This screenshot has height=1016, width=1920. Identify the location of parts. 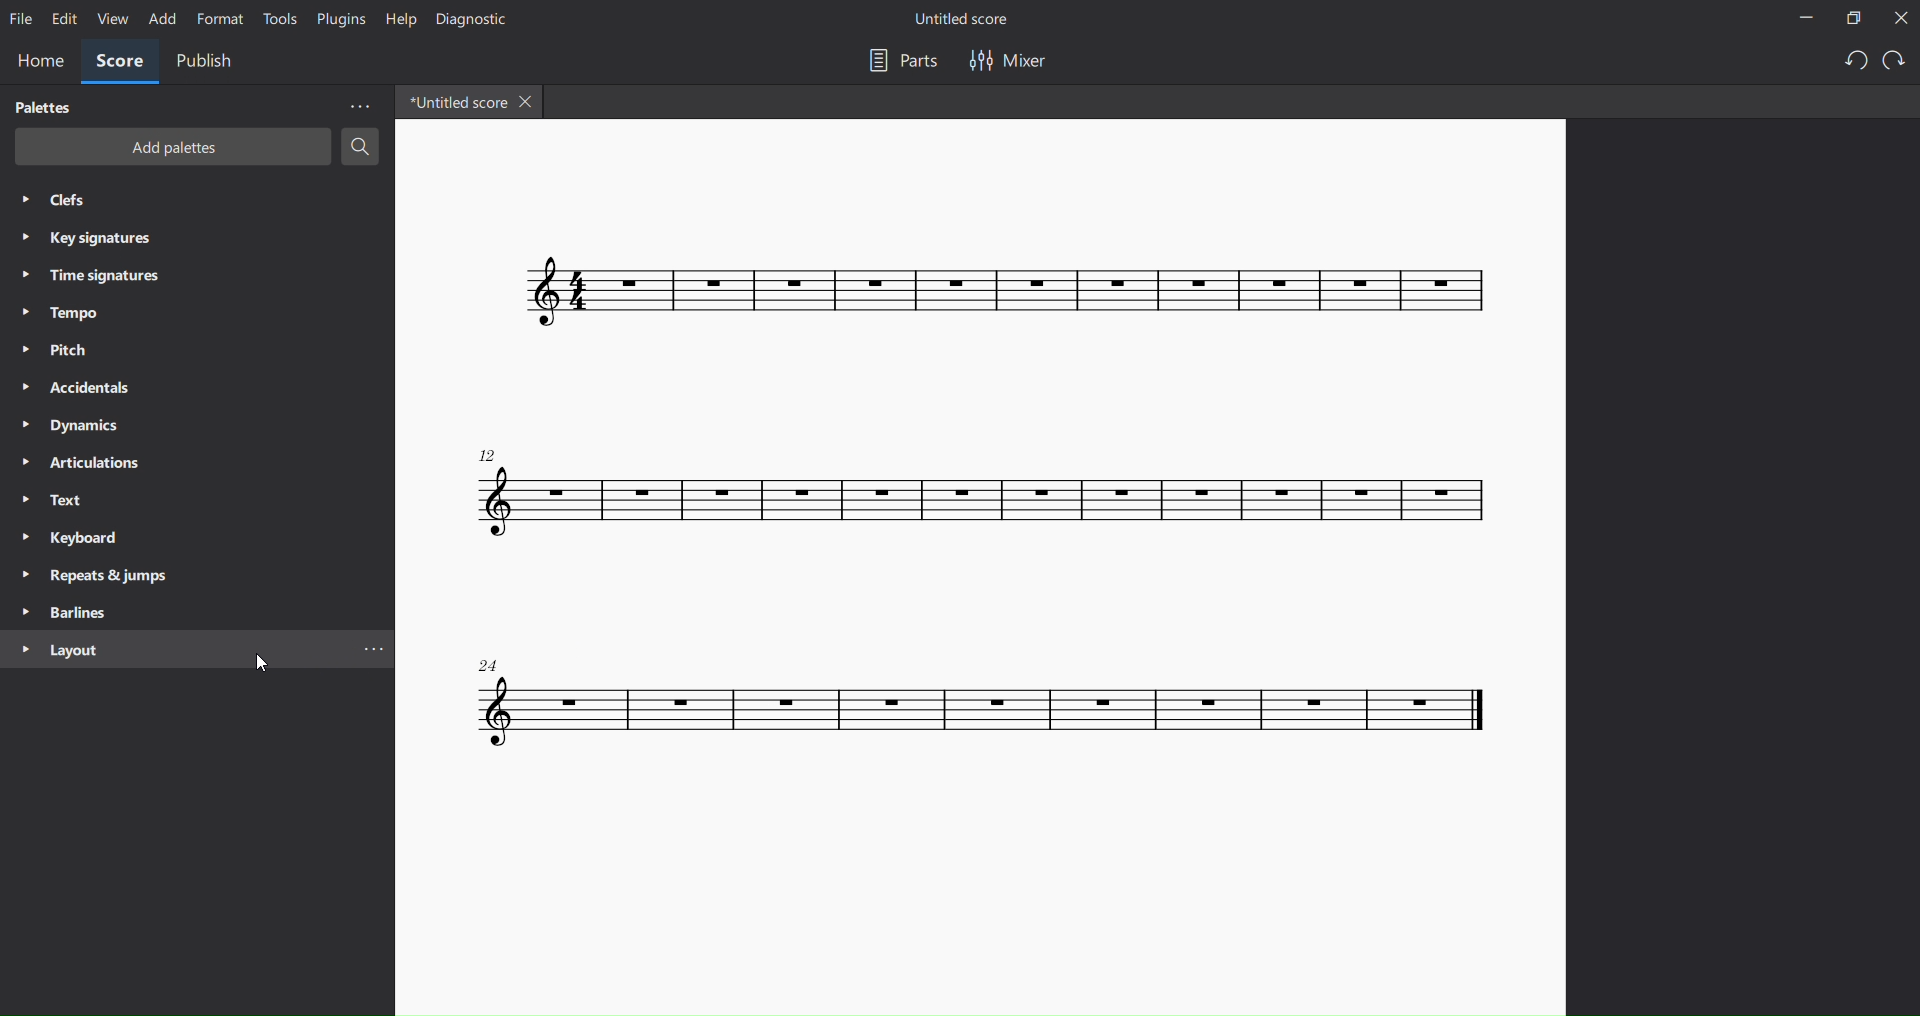
(896, 61).